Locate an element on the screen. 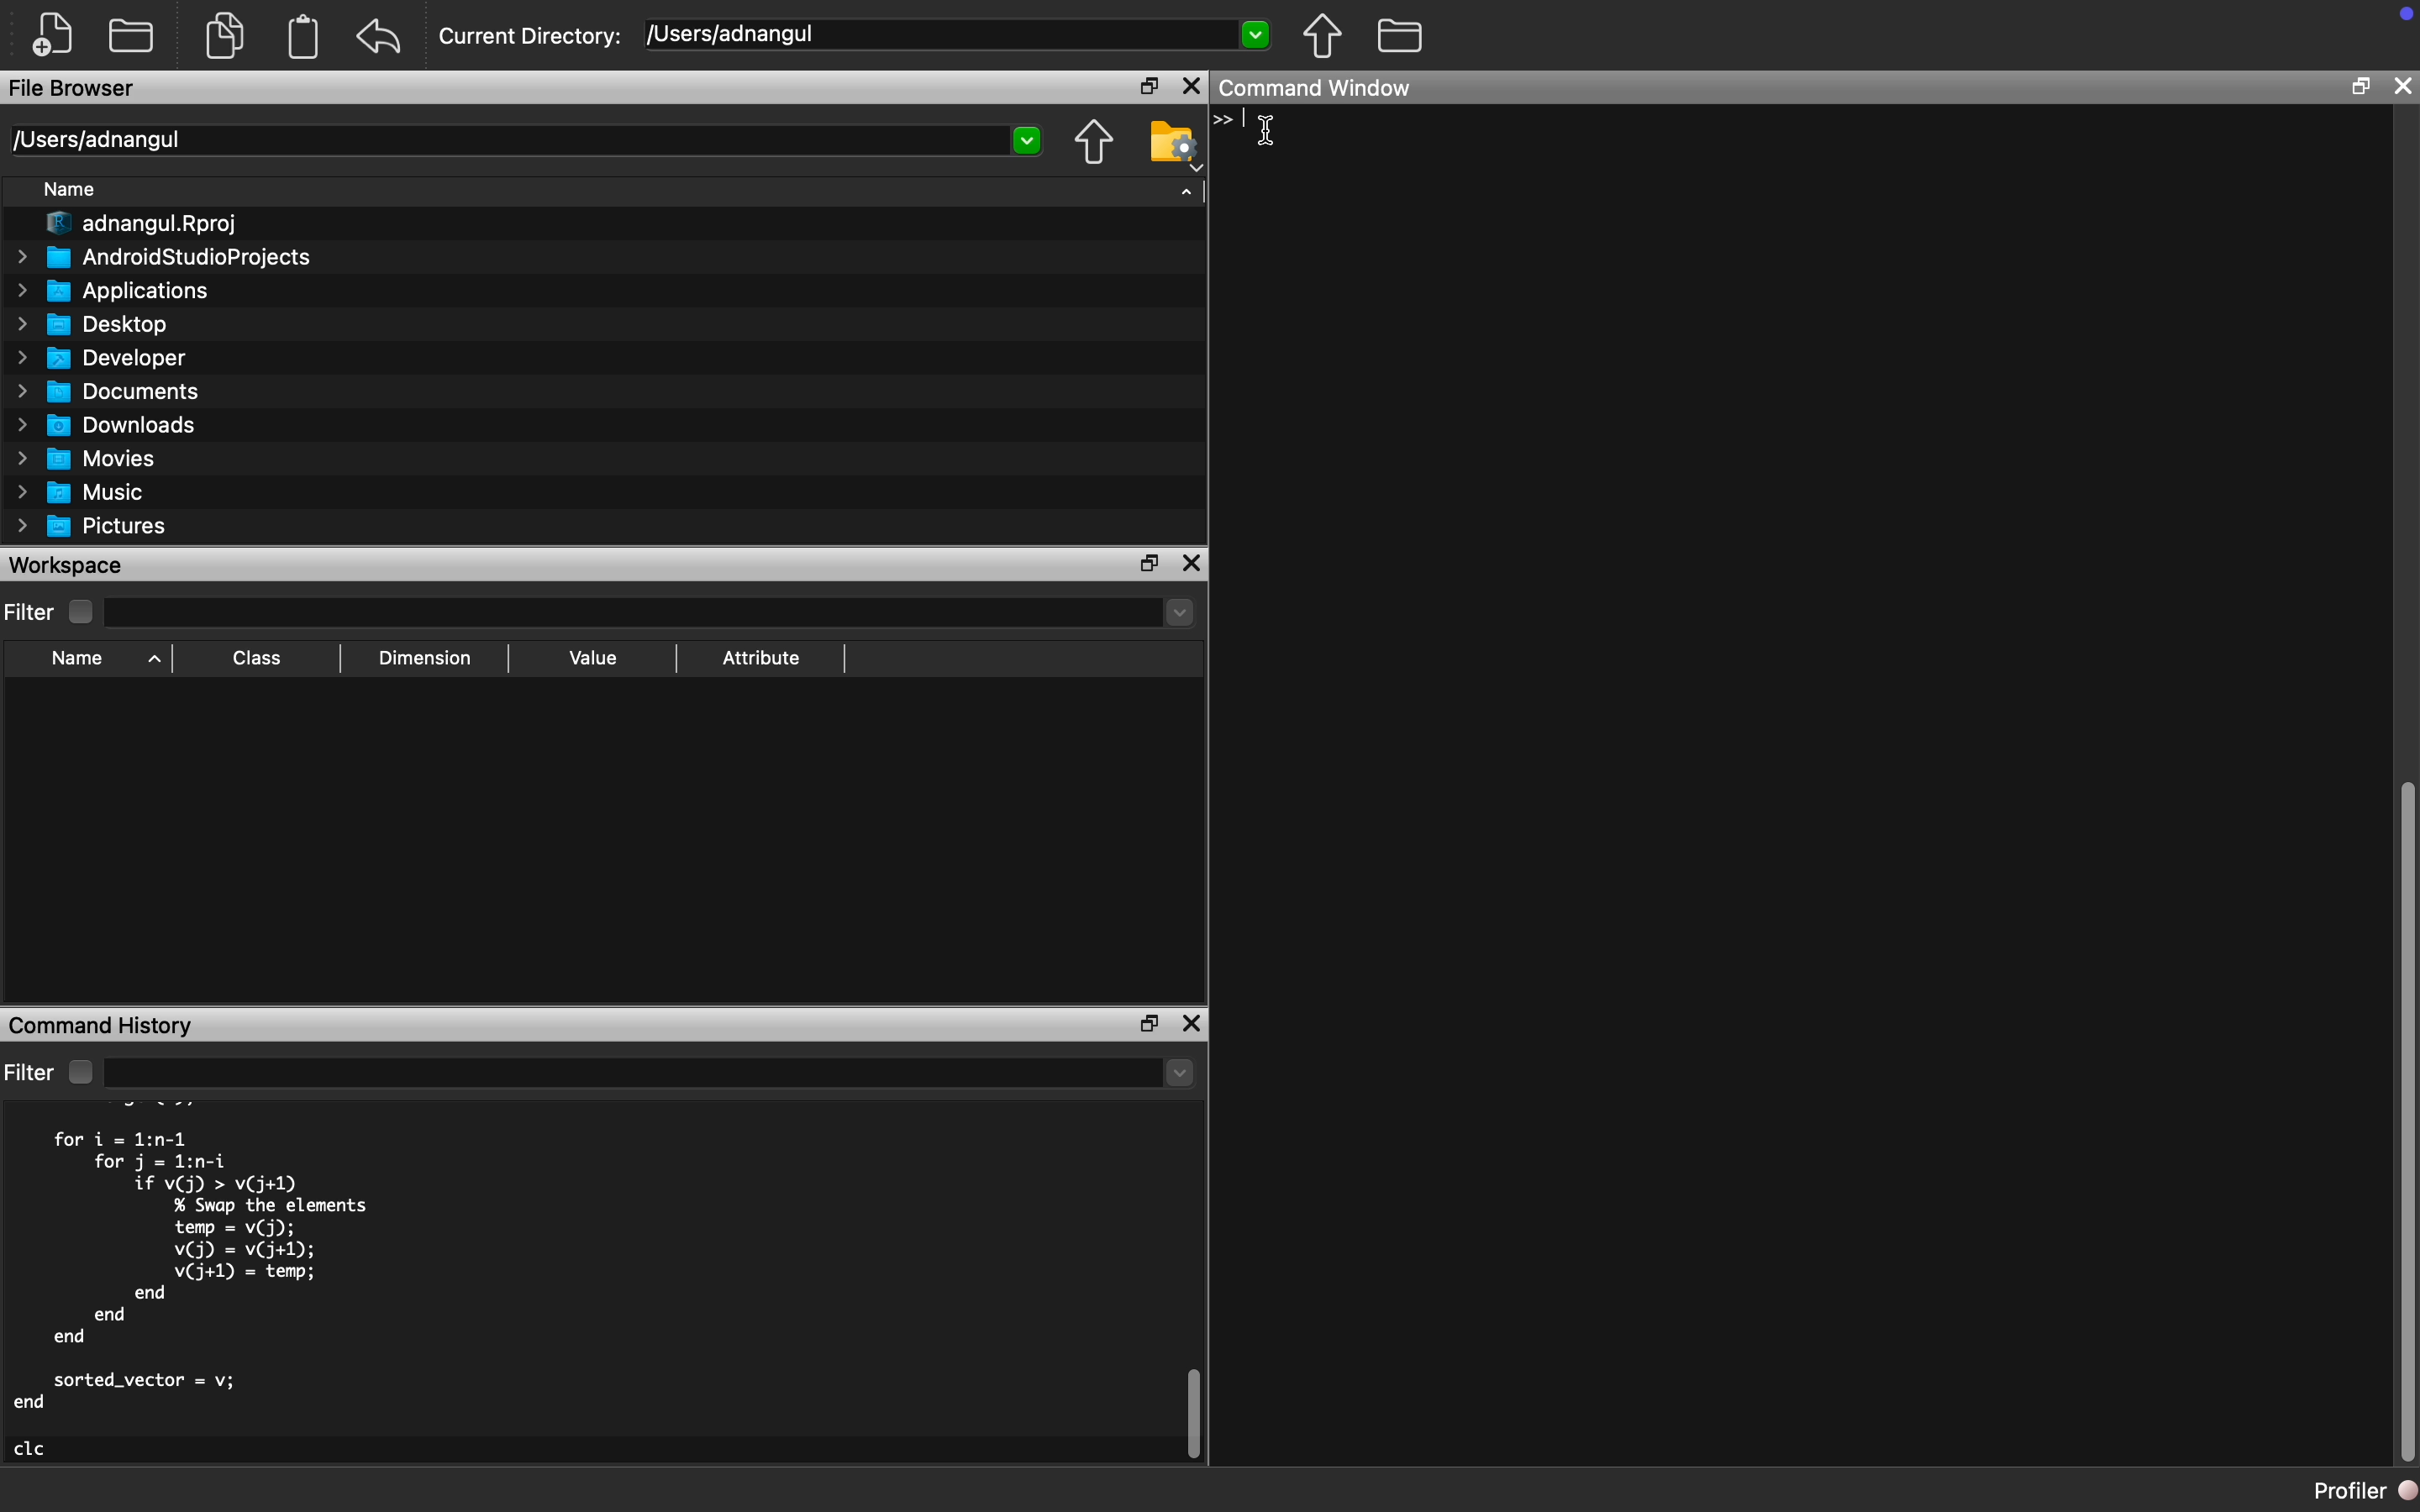  Clipboard is located at coordinates (302, 36).